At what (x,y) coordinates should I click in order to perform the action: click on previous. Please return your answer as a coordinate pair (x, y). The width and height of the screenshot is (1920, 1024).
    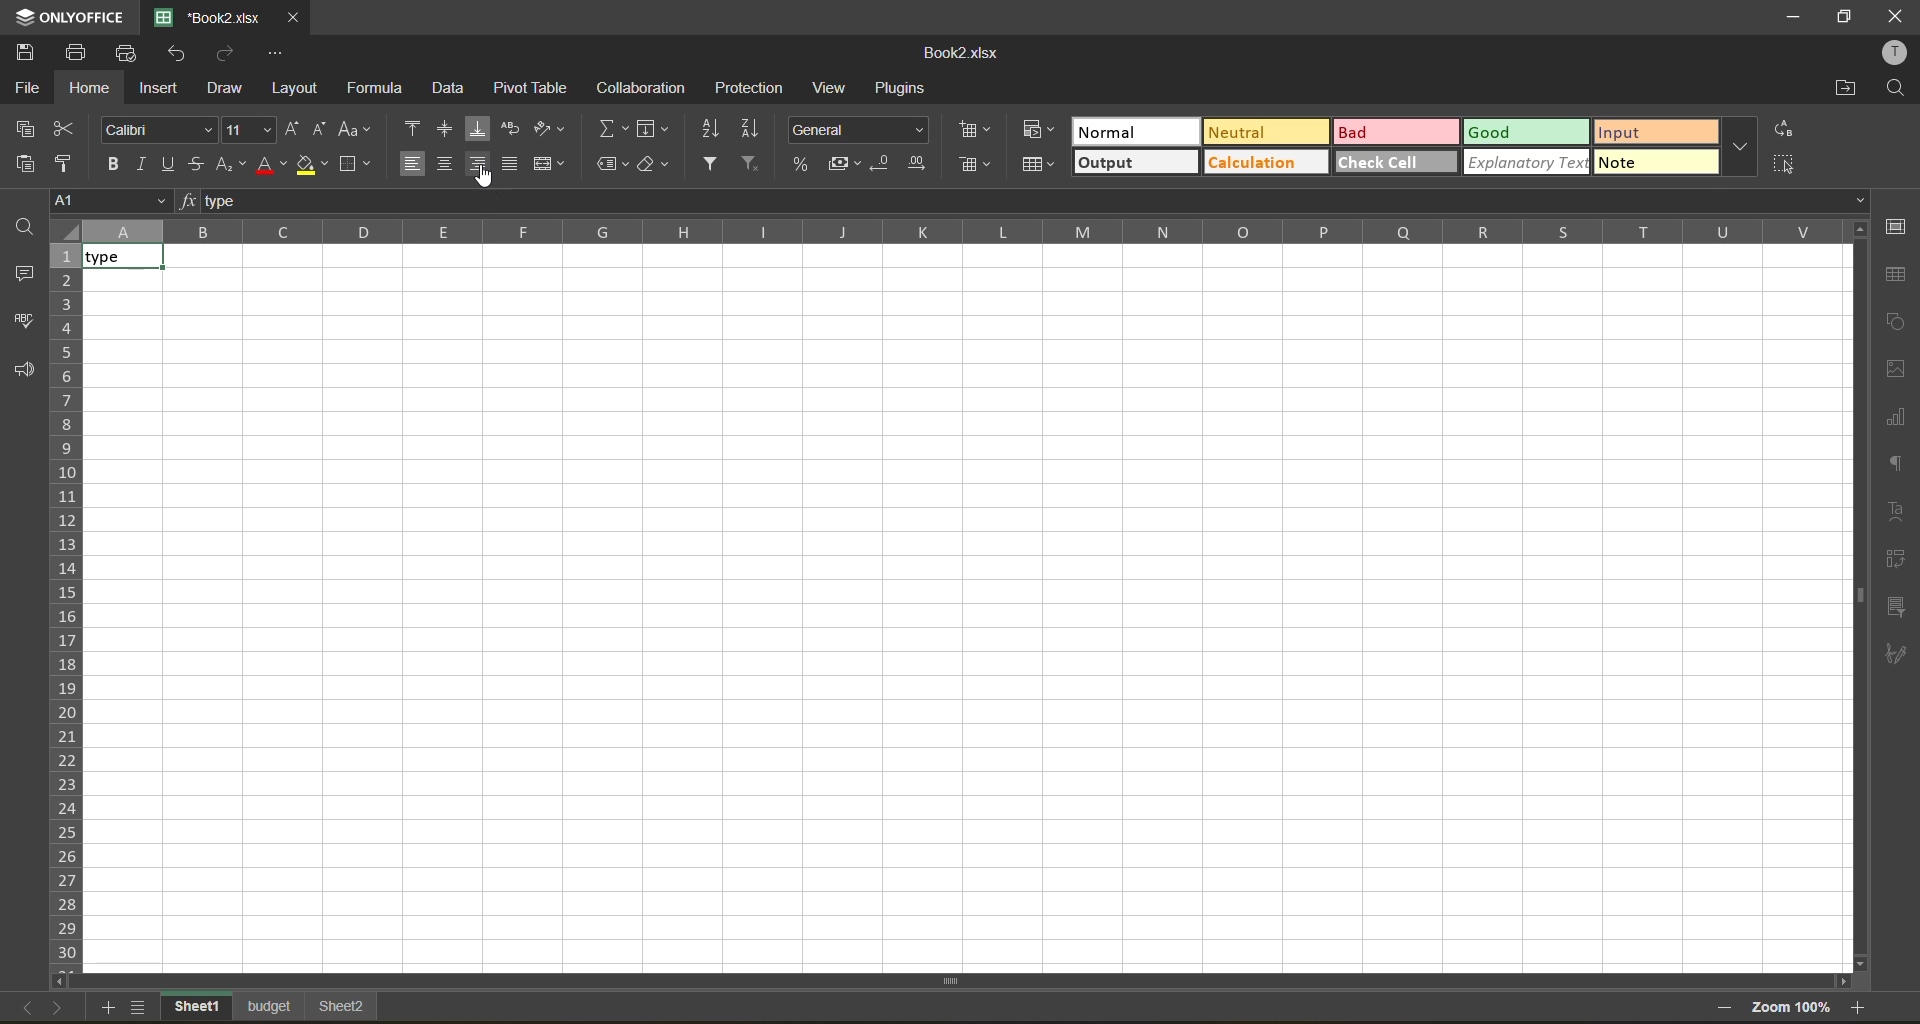
    Looking at the image, I should click on (19, 1005).